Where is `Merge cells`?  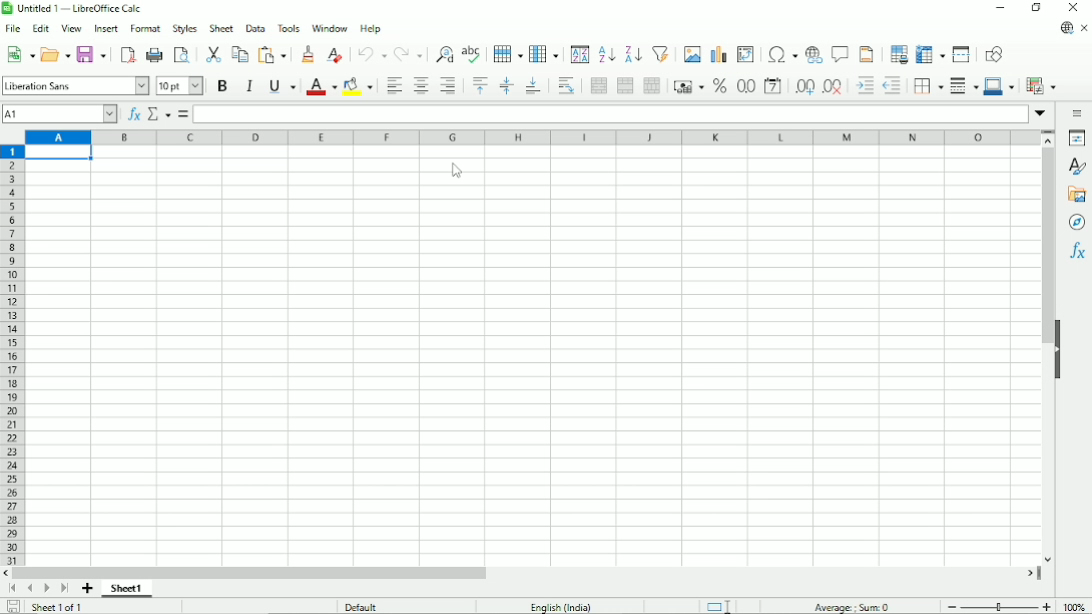
Merge cells is located at coordinates (625, 85).